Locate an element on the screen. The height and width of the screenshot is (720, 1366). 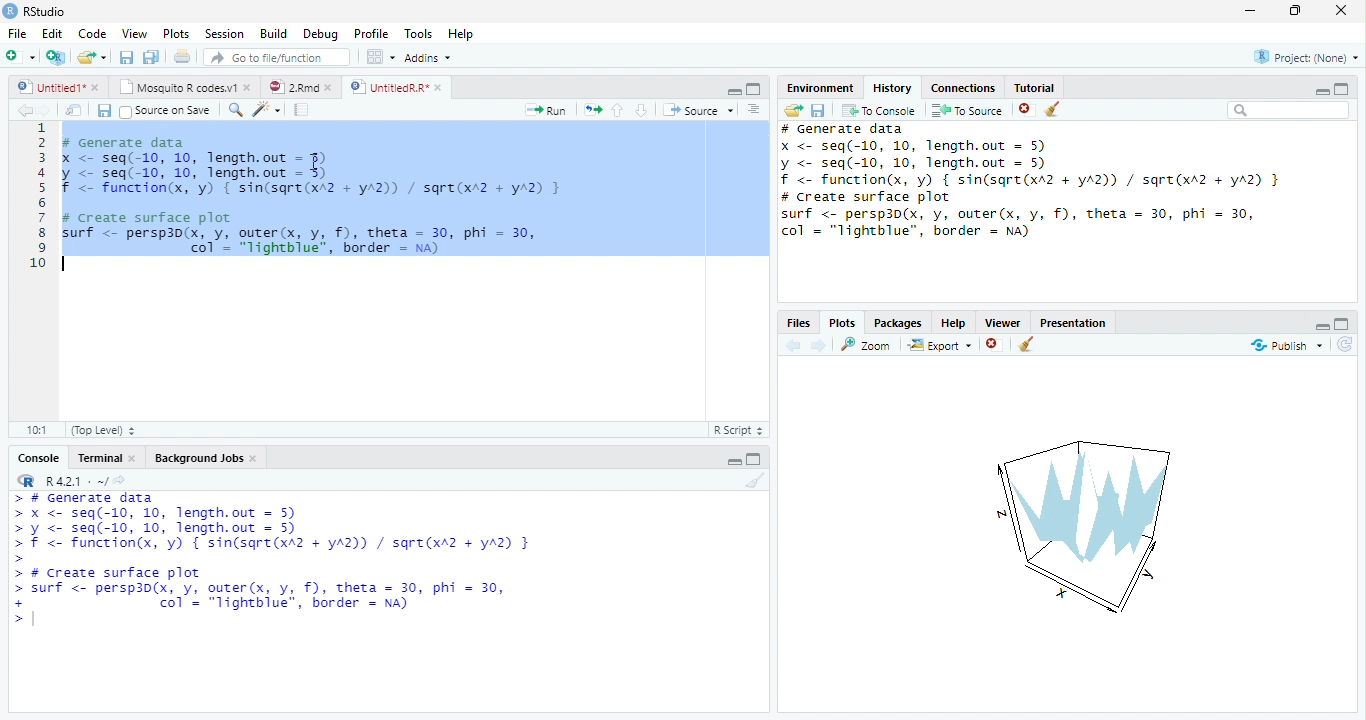
Edit is located at coordinates (51, 33).